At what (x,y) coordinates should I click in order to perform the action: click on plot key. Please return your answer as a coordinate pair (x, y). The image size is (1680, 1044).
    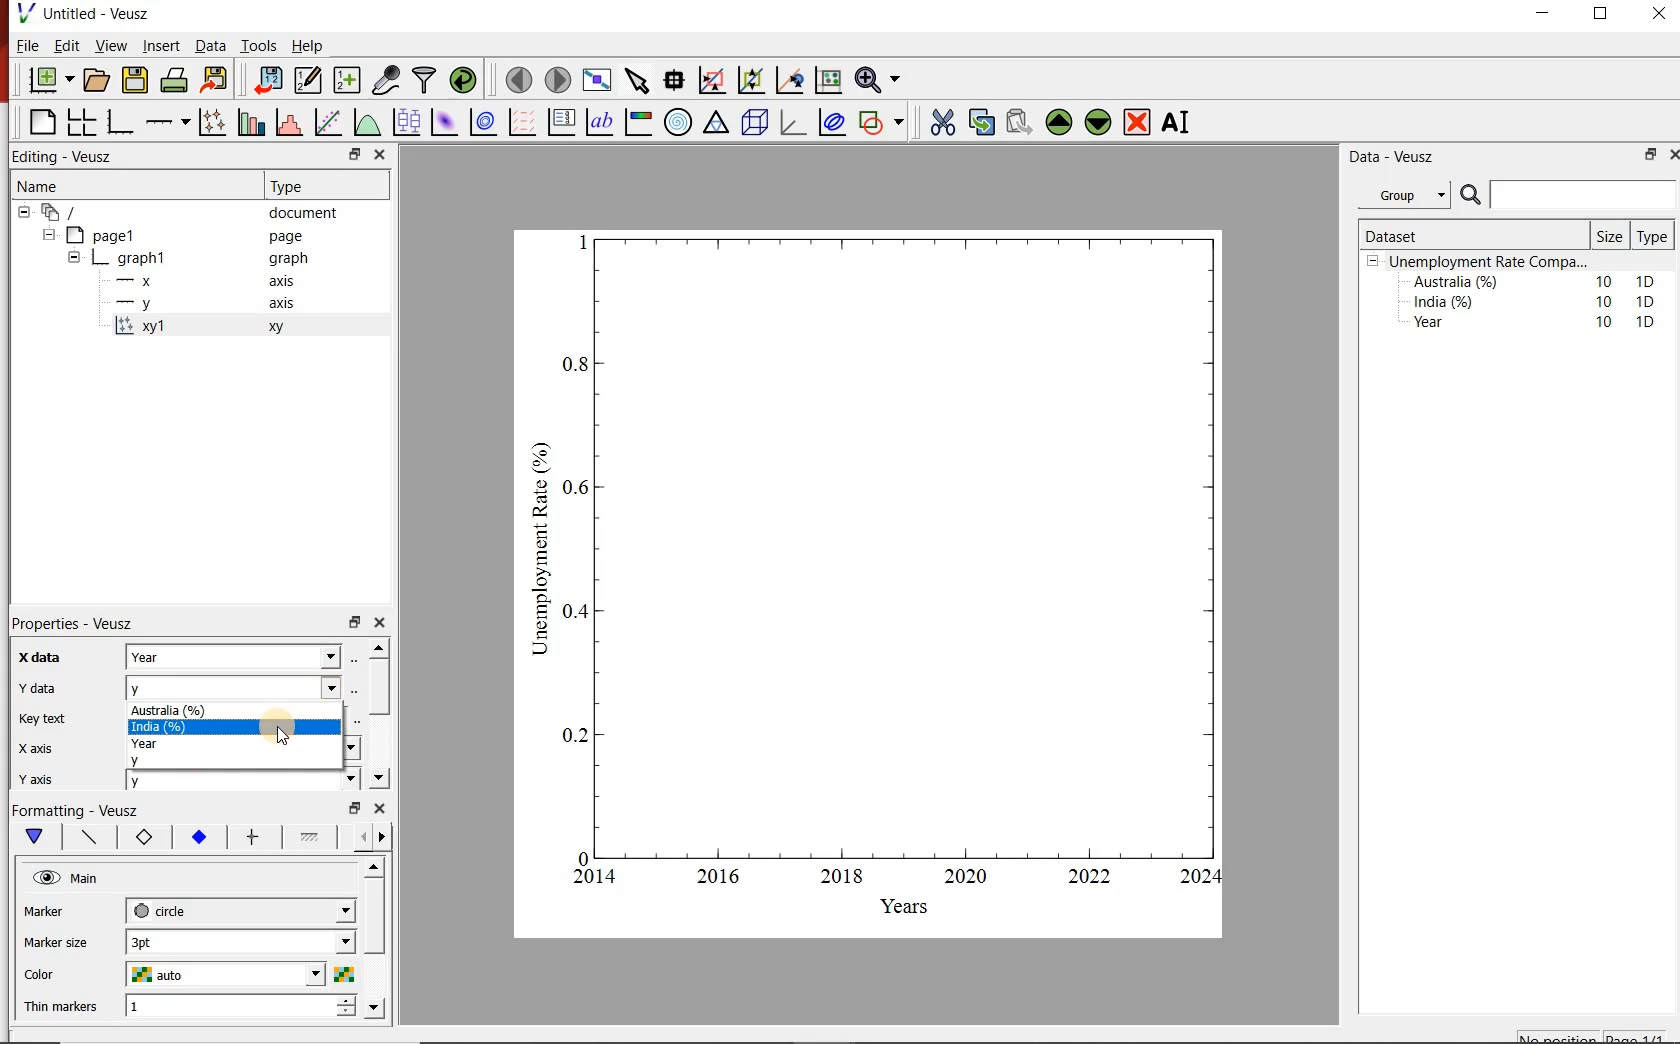
    Looking at the image, I should click on (560, 123).